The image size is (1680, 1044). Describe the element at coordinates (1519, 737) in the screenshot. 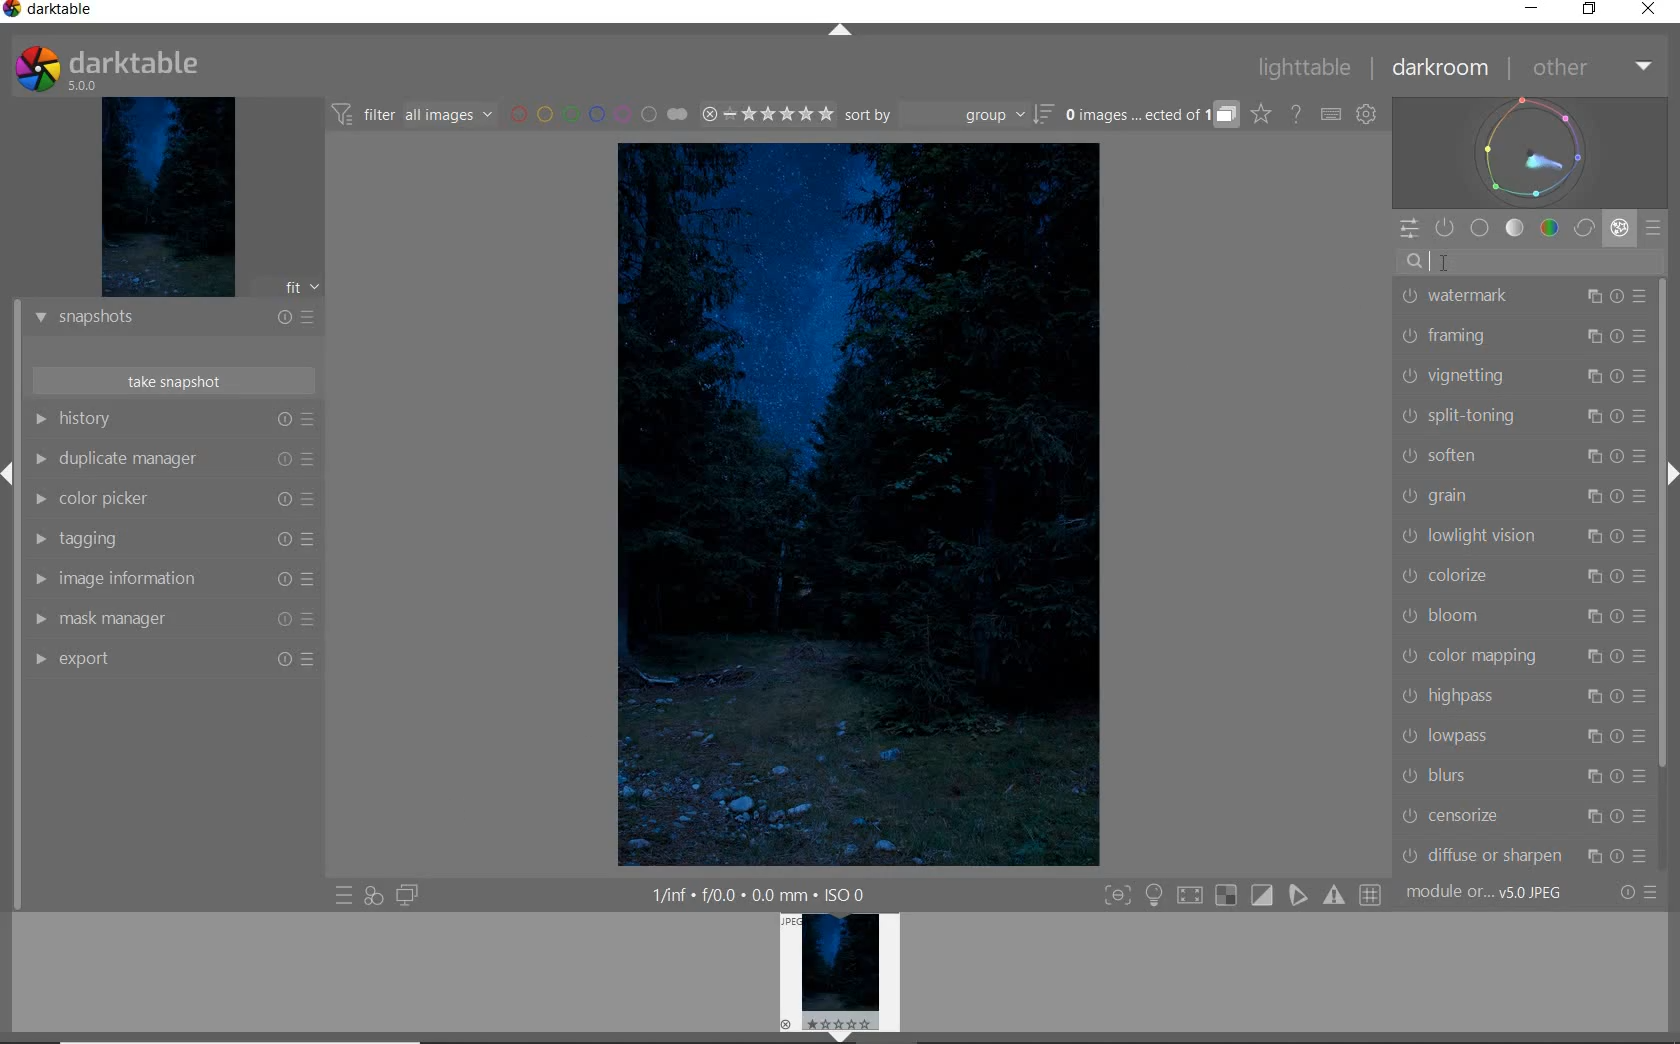

I see `LOWPASS` at that location.